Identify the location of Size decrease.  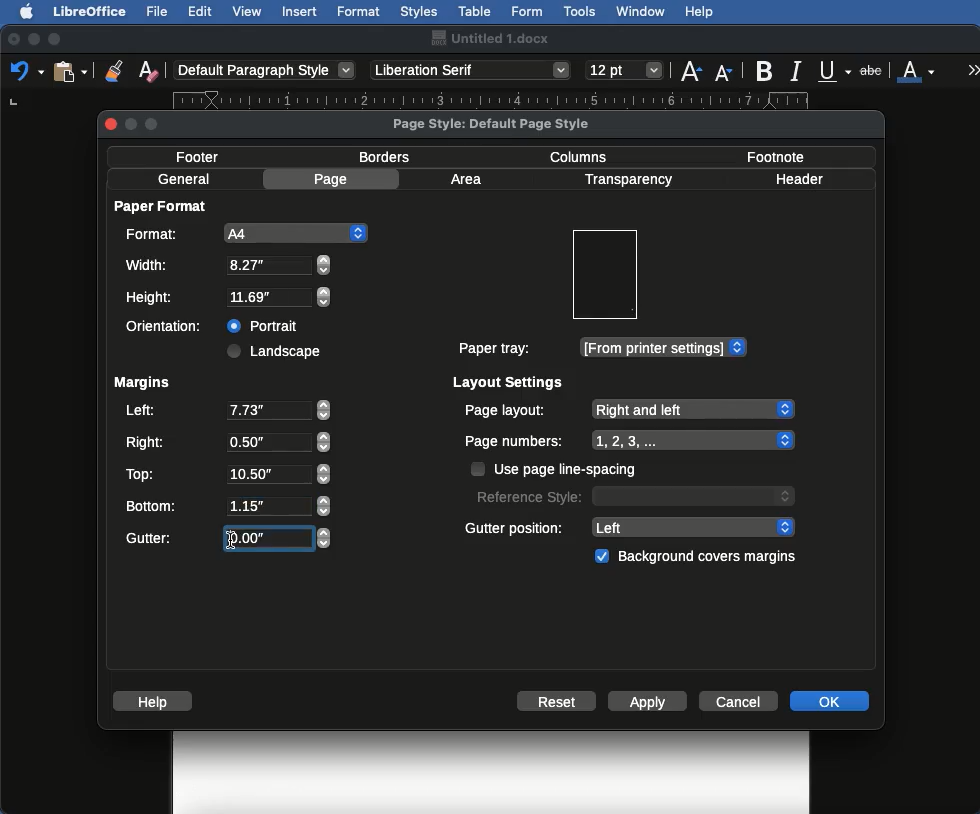
(728, 72).